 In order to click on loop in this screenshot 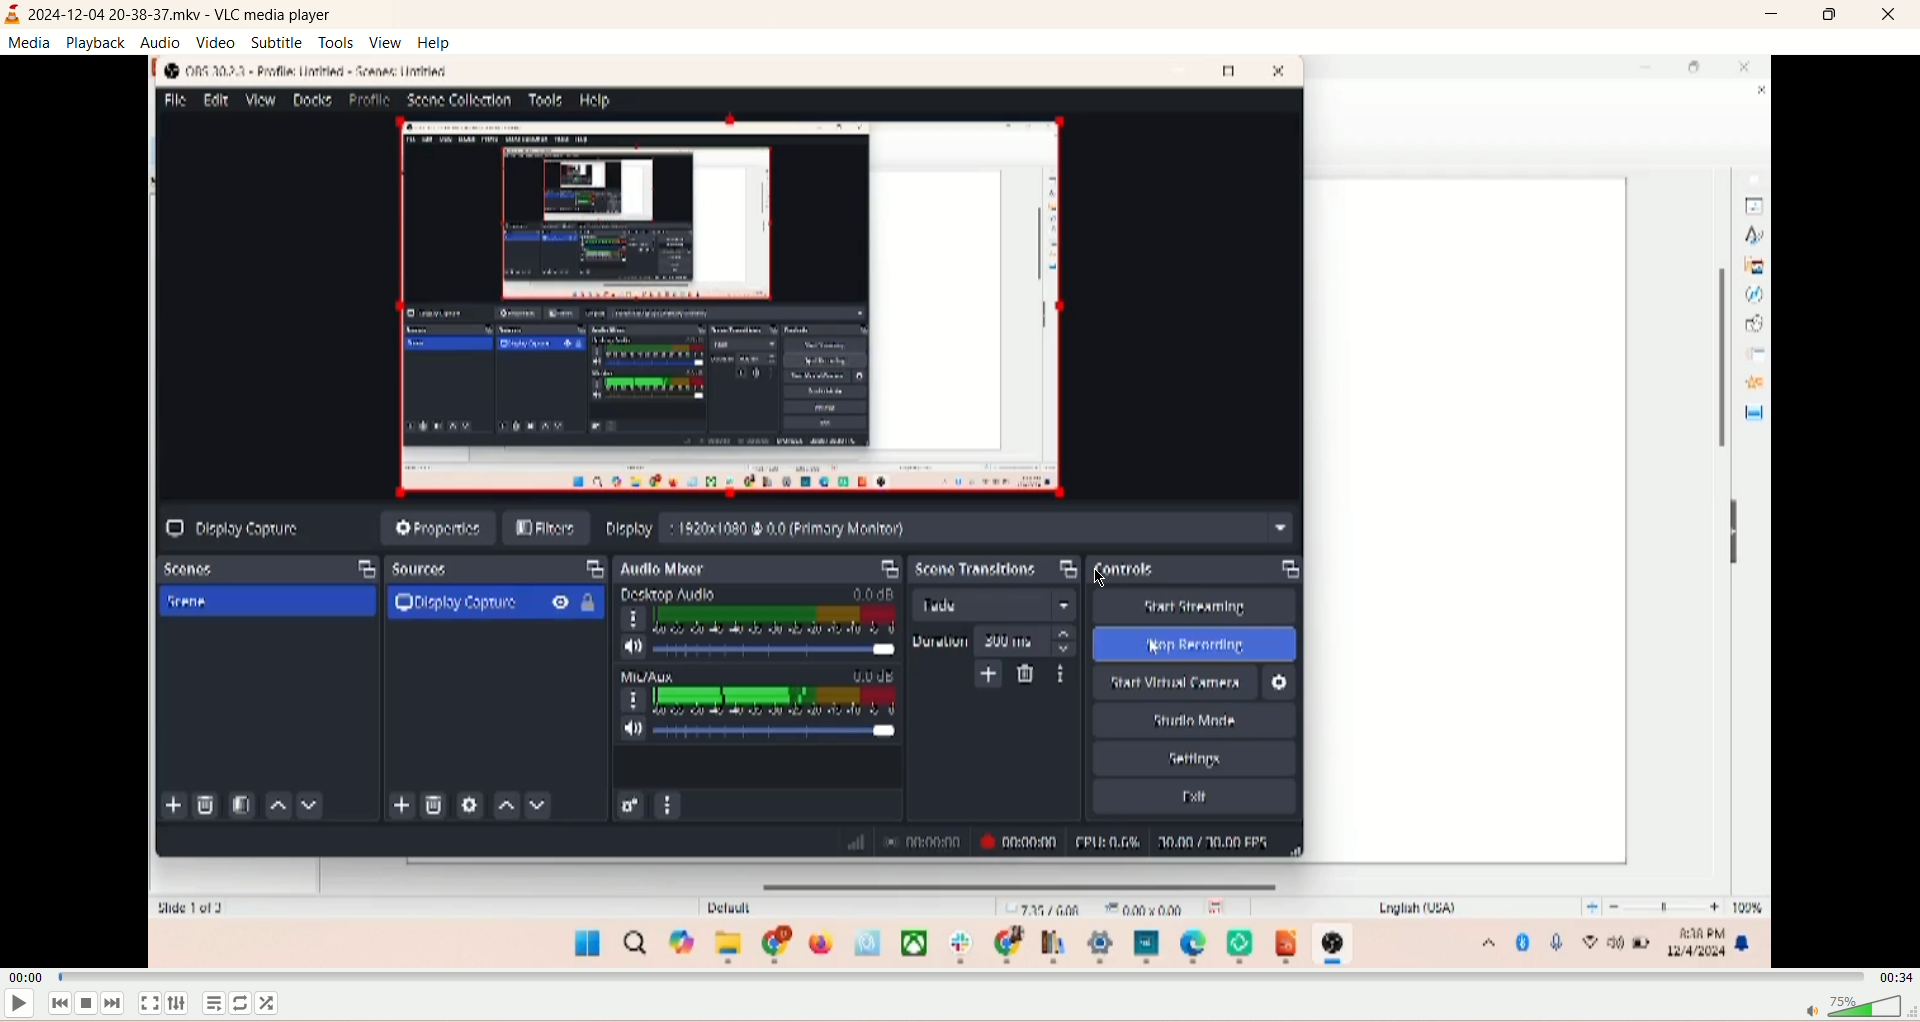, I will do `click(248, 1002)`.